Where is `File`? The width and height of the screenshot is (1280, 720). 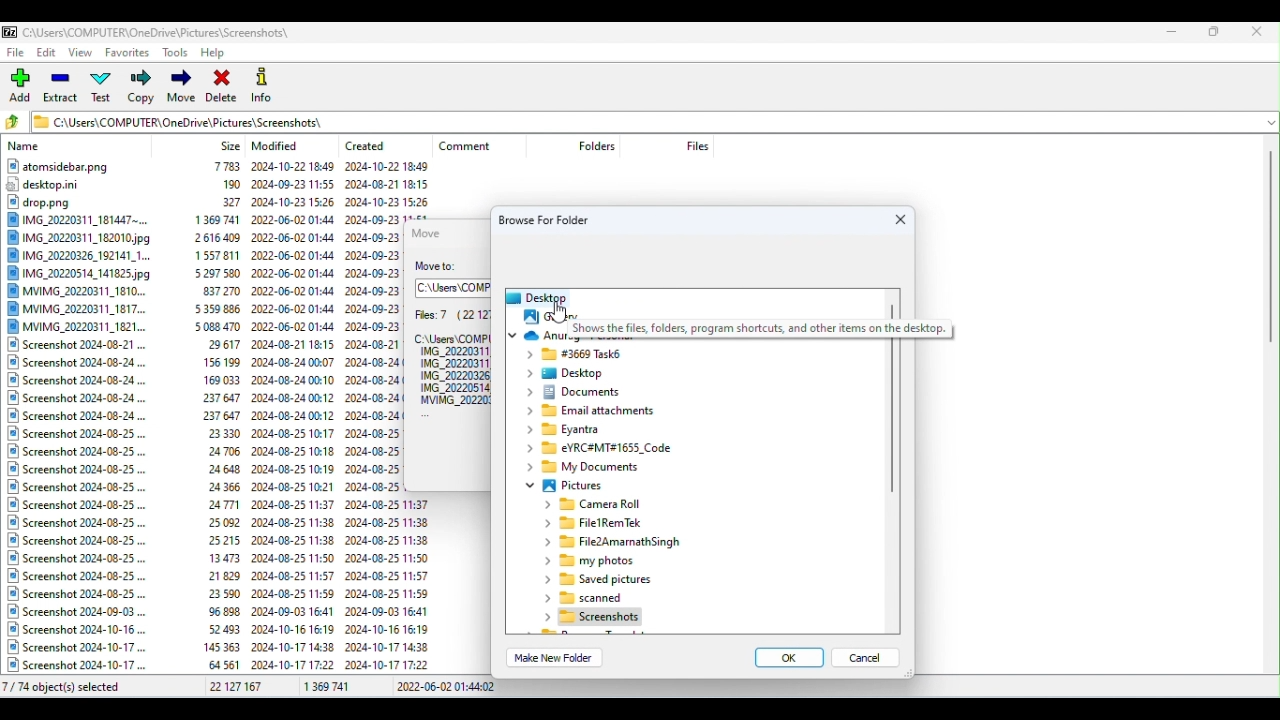
File is located at coordinates (17, 52).